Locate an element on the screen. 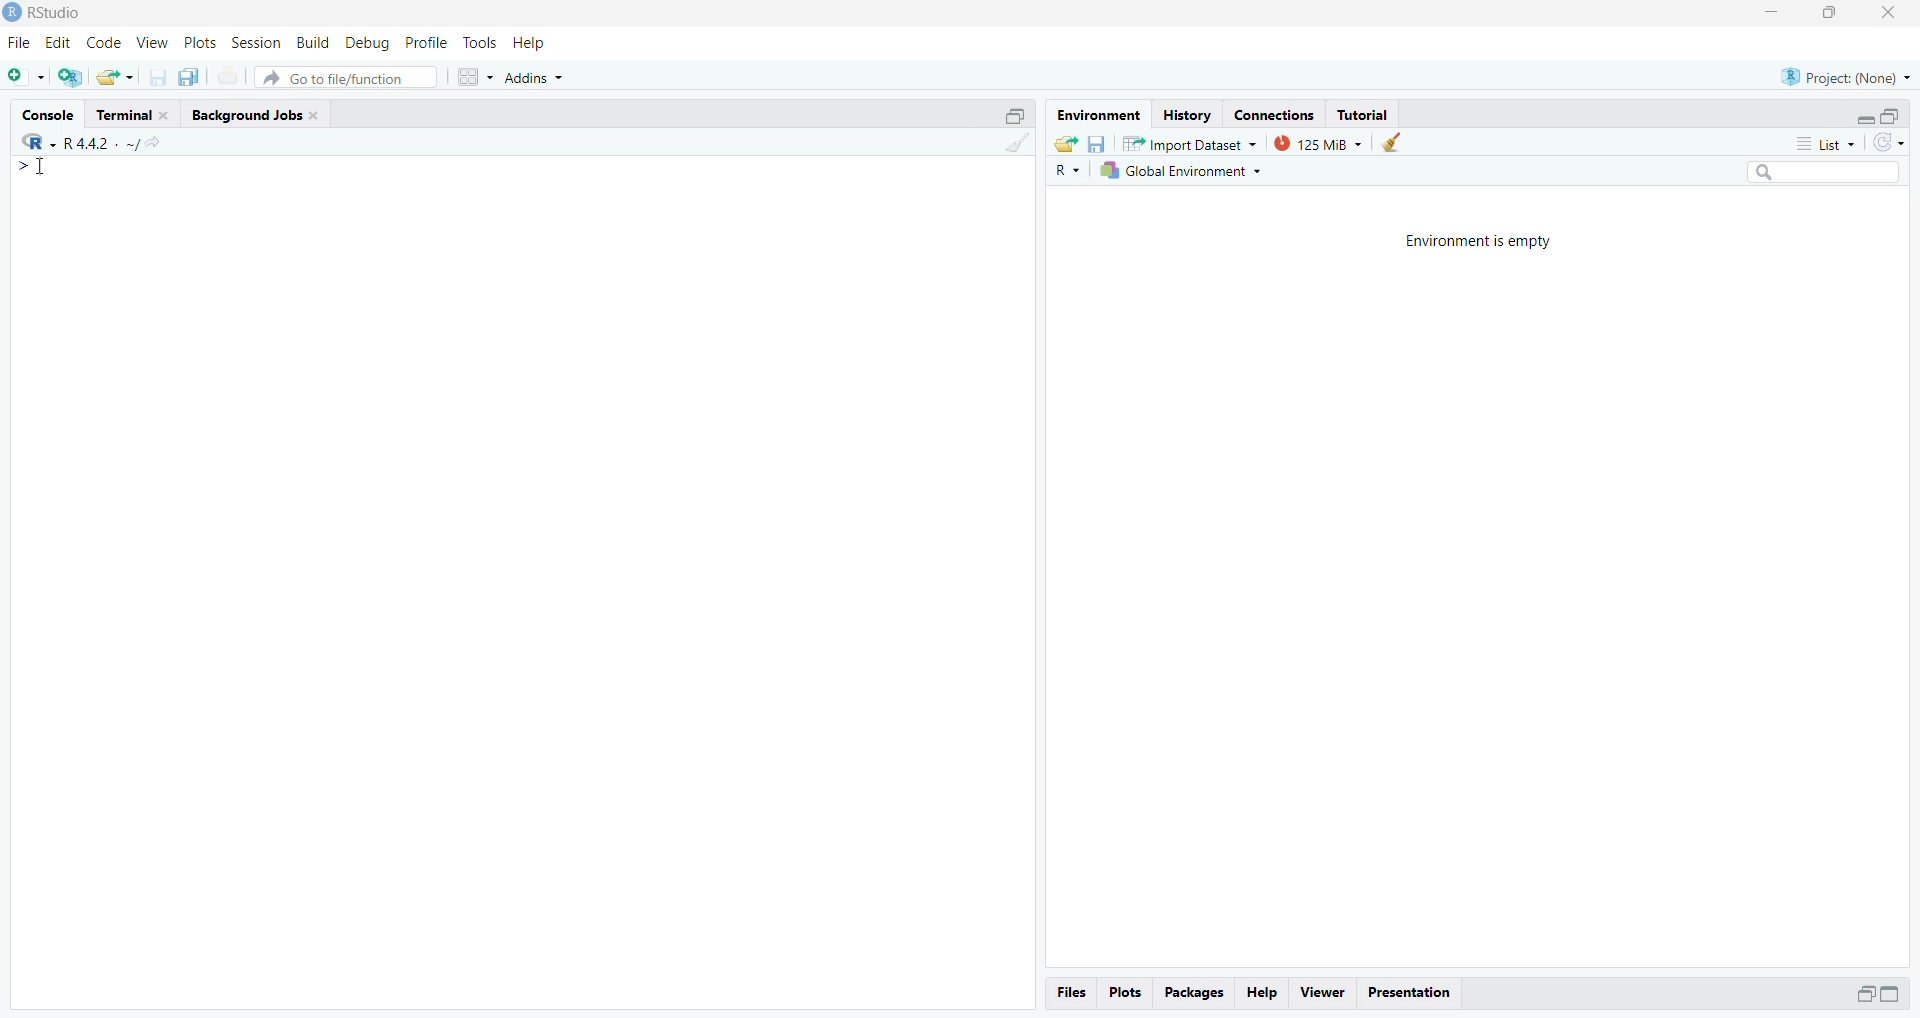  create a project is located at coordinates (73, 77).